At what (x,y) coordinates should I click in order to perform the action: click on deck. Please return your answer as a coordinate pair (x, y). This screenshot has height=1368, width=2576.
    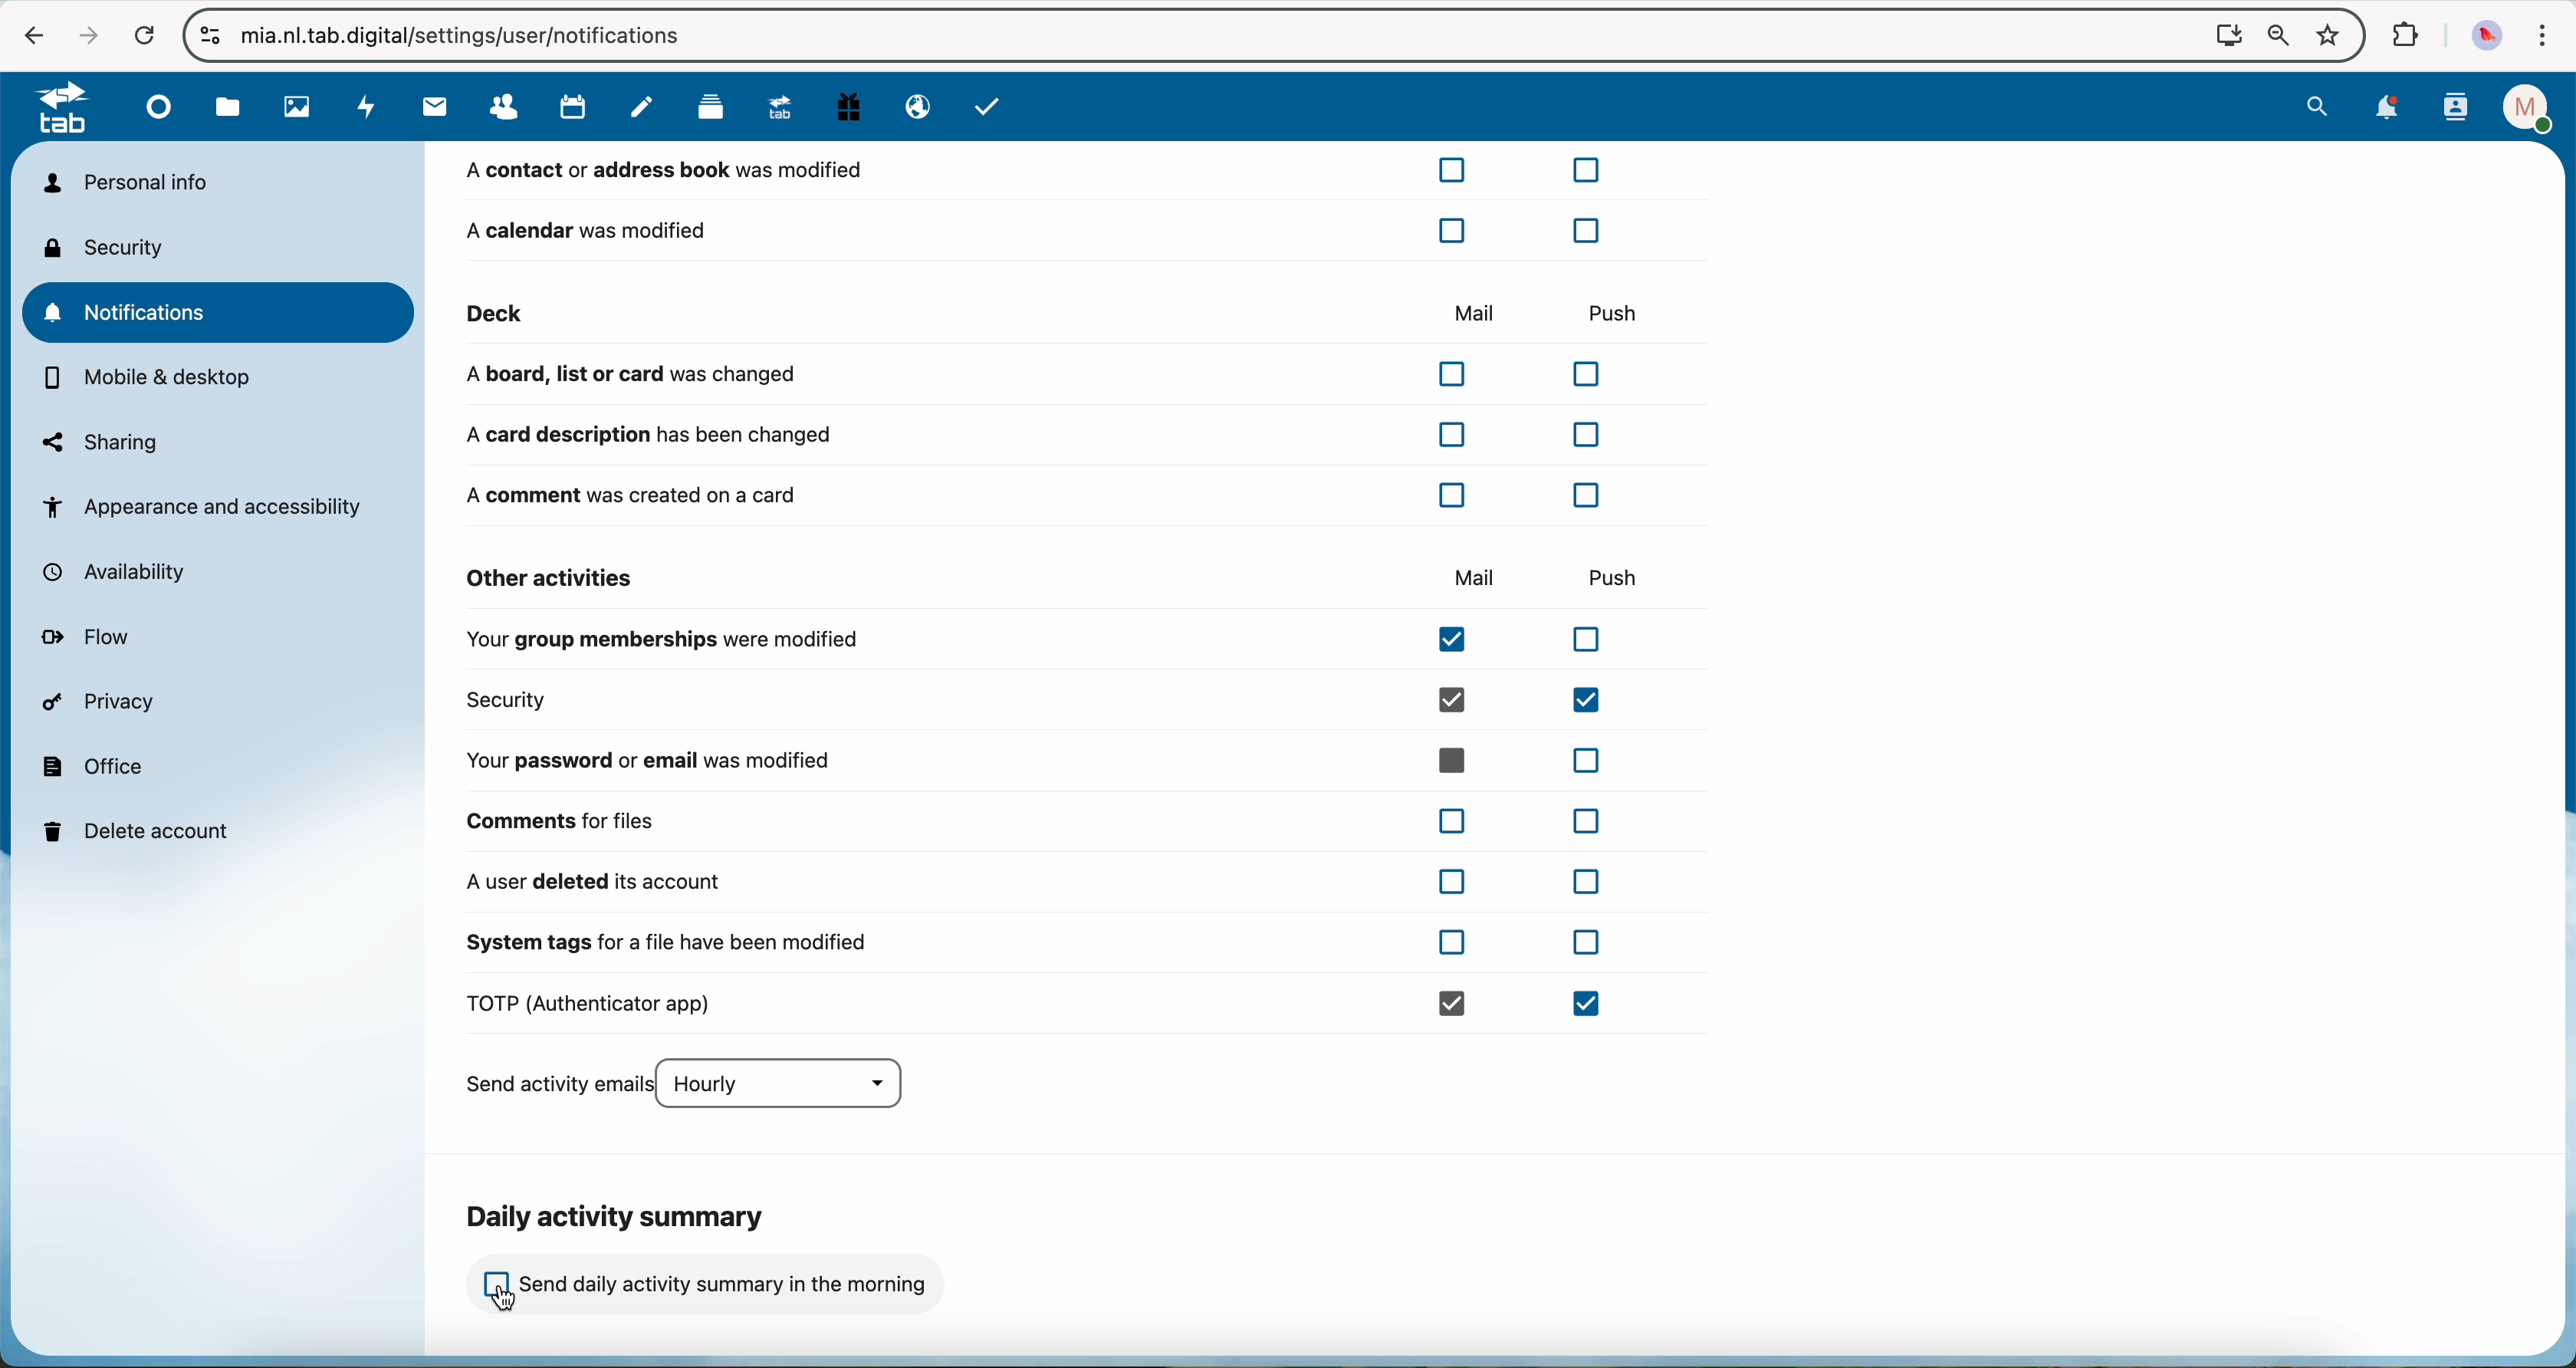
    Looking at the image, I should click on (710, 112).